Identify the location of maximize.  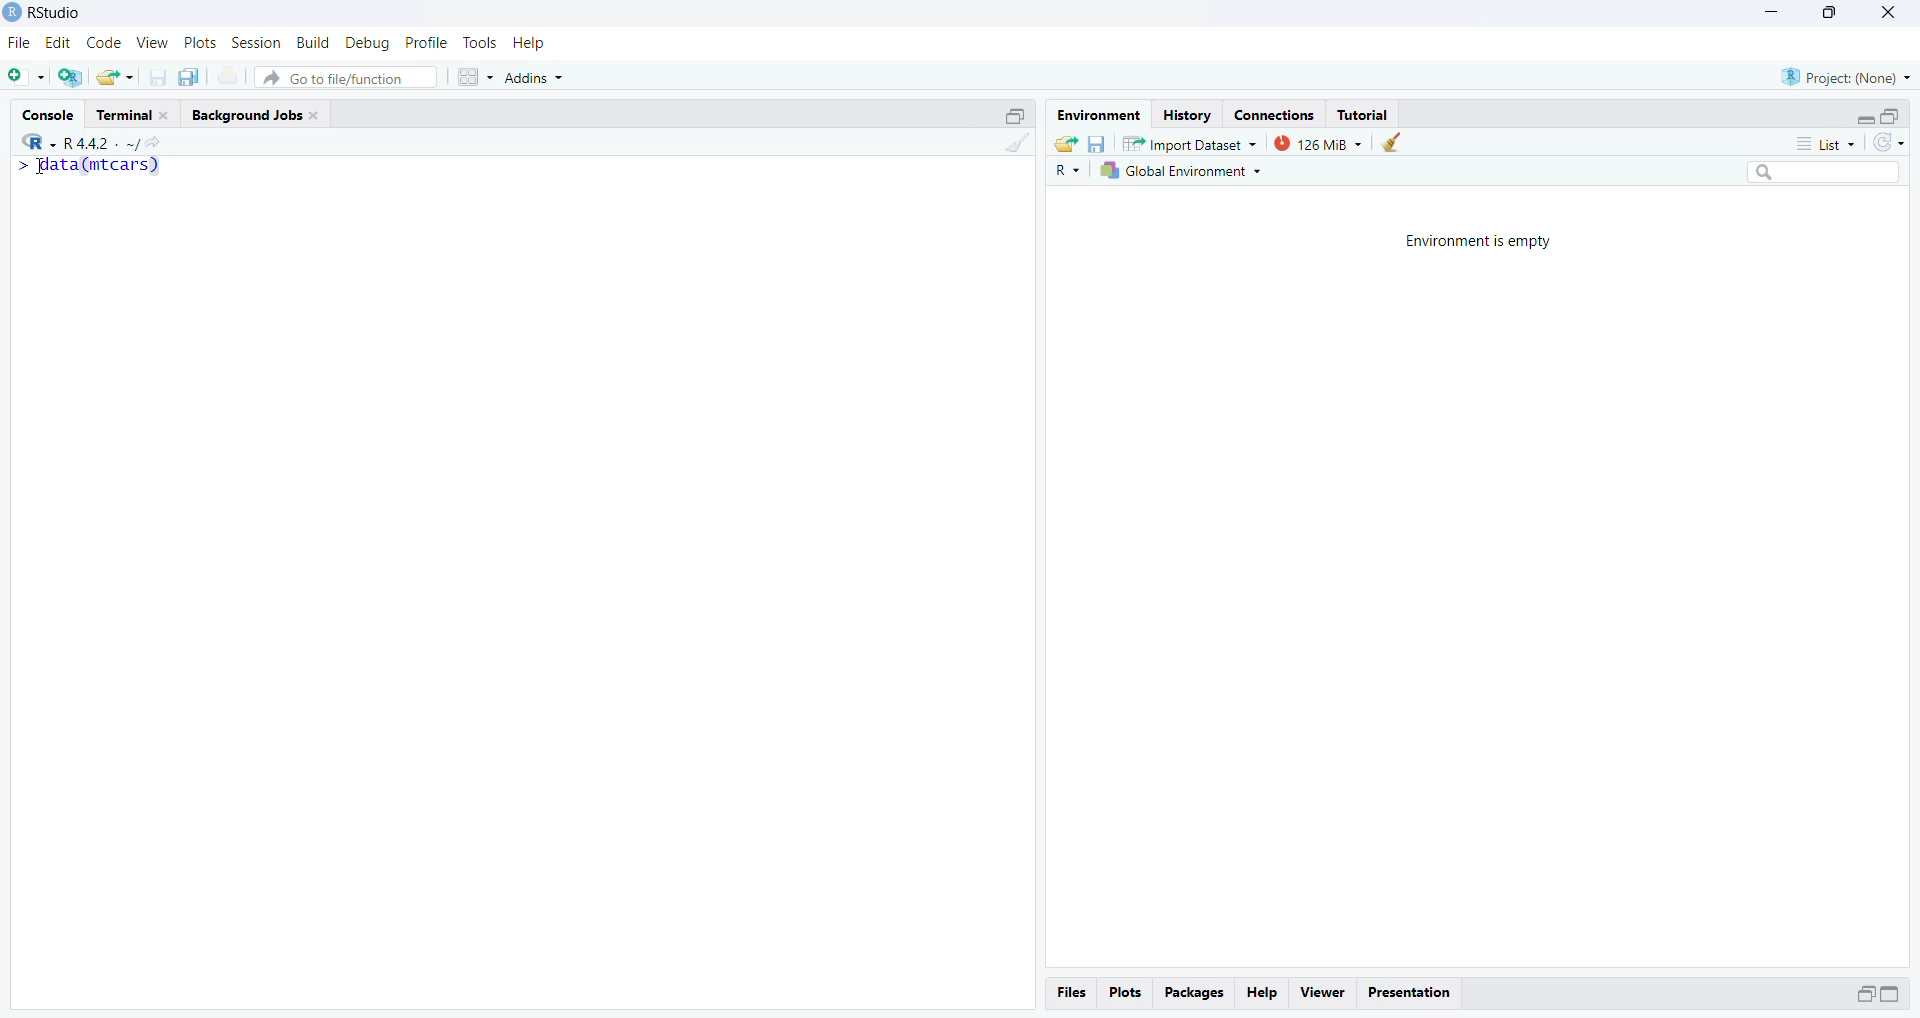
(1891, 117).